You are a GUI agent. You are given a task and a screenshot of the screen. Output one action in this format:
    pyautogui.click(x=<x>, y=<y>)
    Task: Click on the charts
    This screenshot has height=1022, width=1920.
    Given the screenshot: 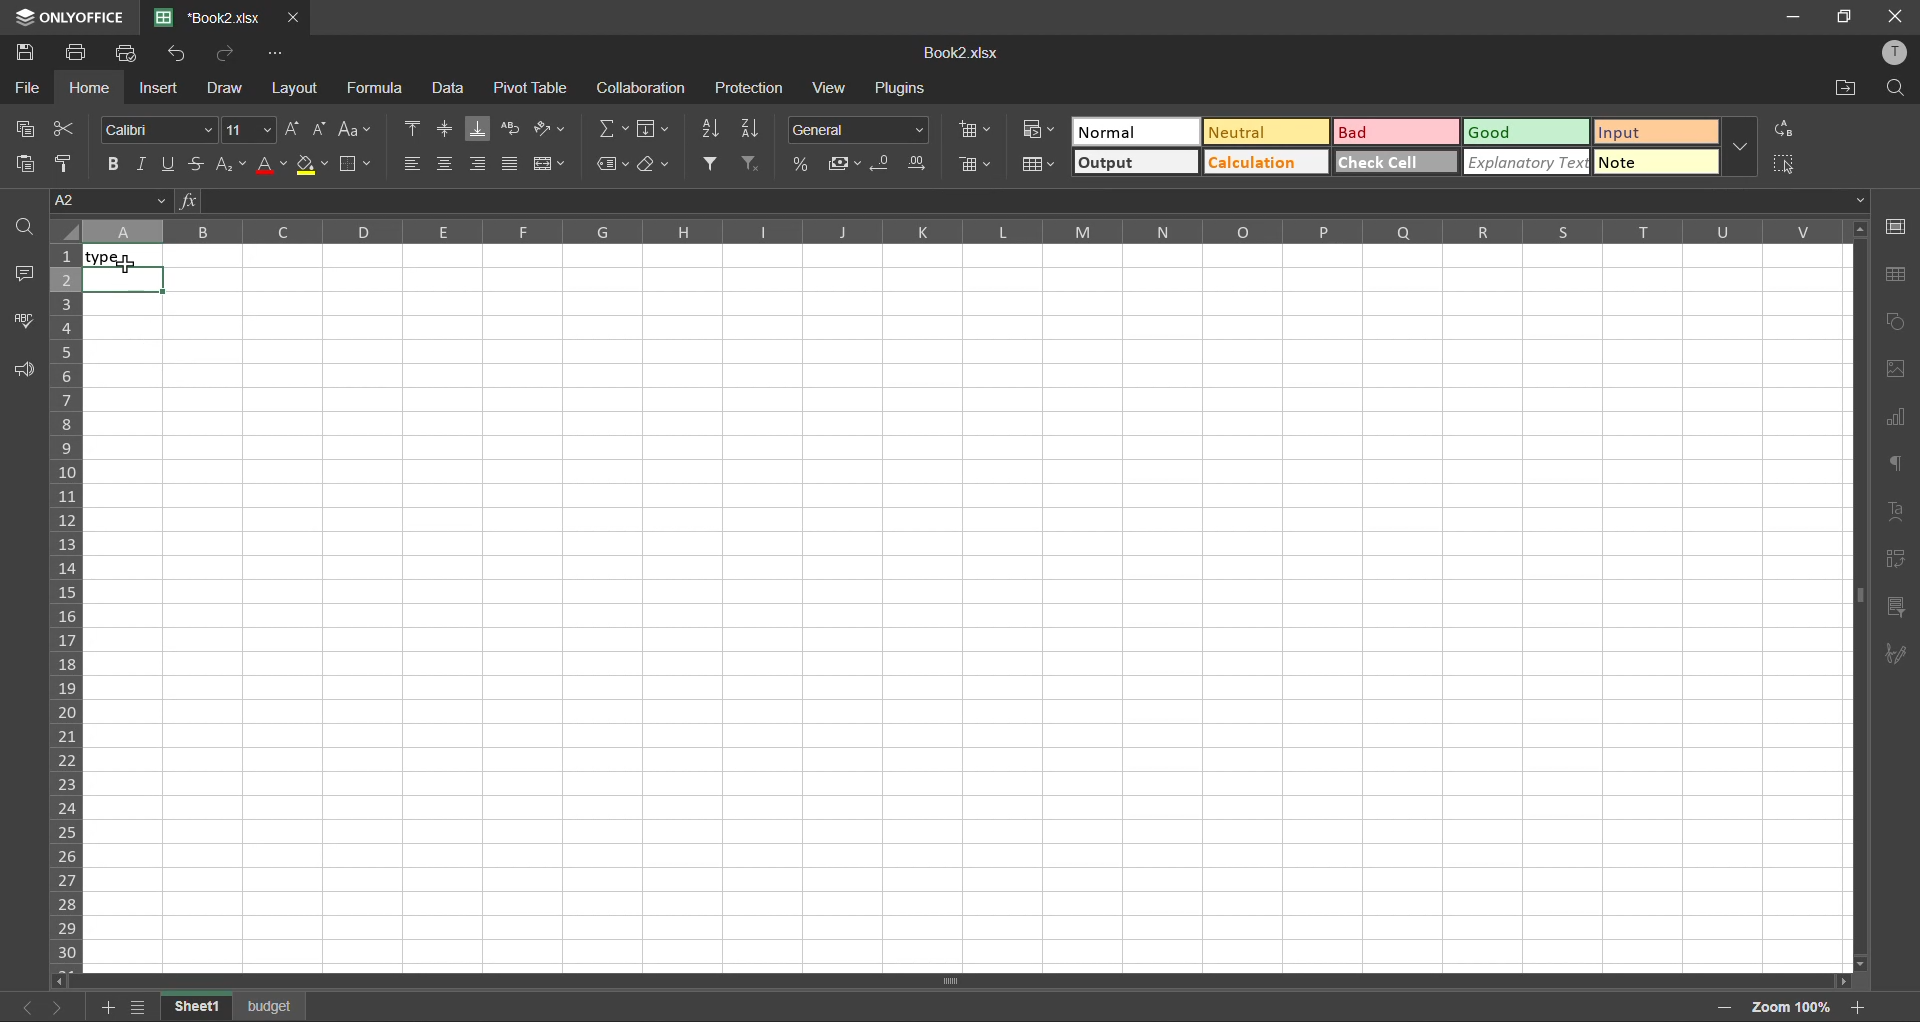 What is the action you would take?
    pyautogui.click(x=1897, y=417)
    